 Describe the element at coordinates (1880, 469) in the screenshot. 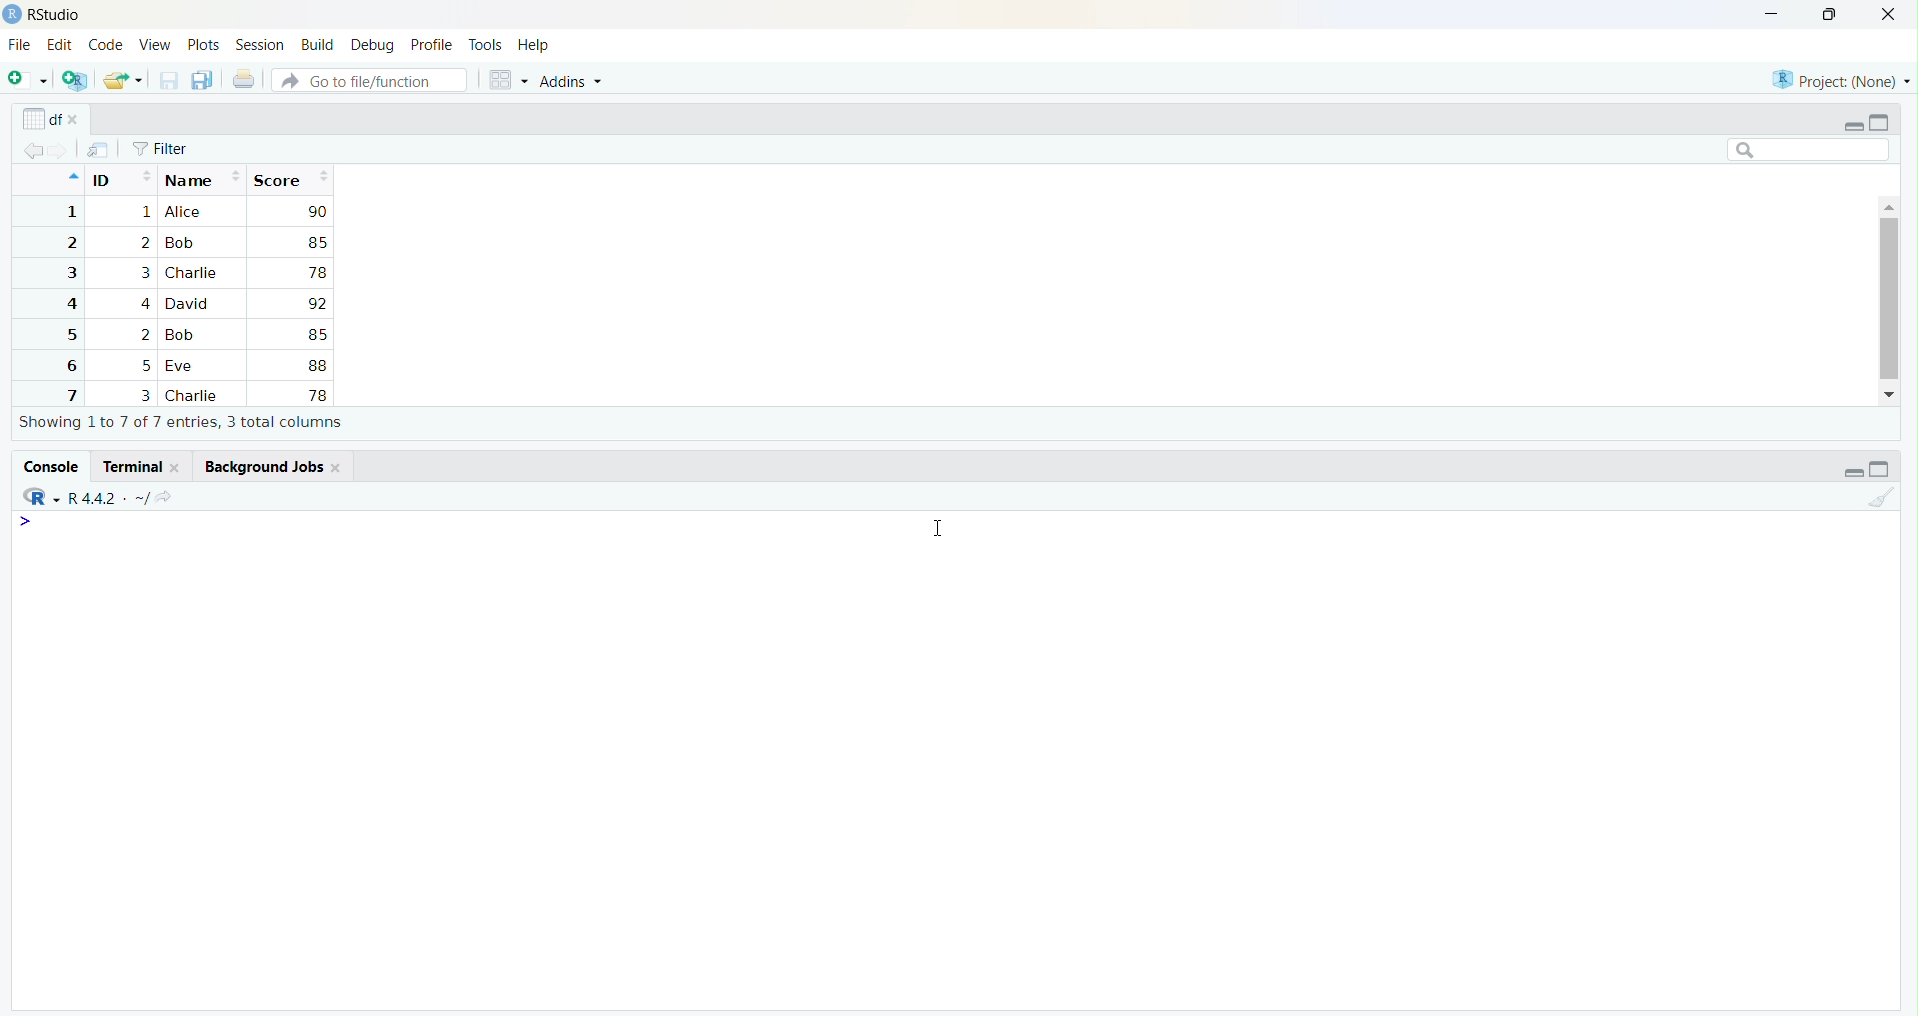

I see `maximize` at that location.